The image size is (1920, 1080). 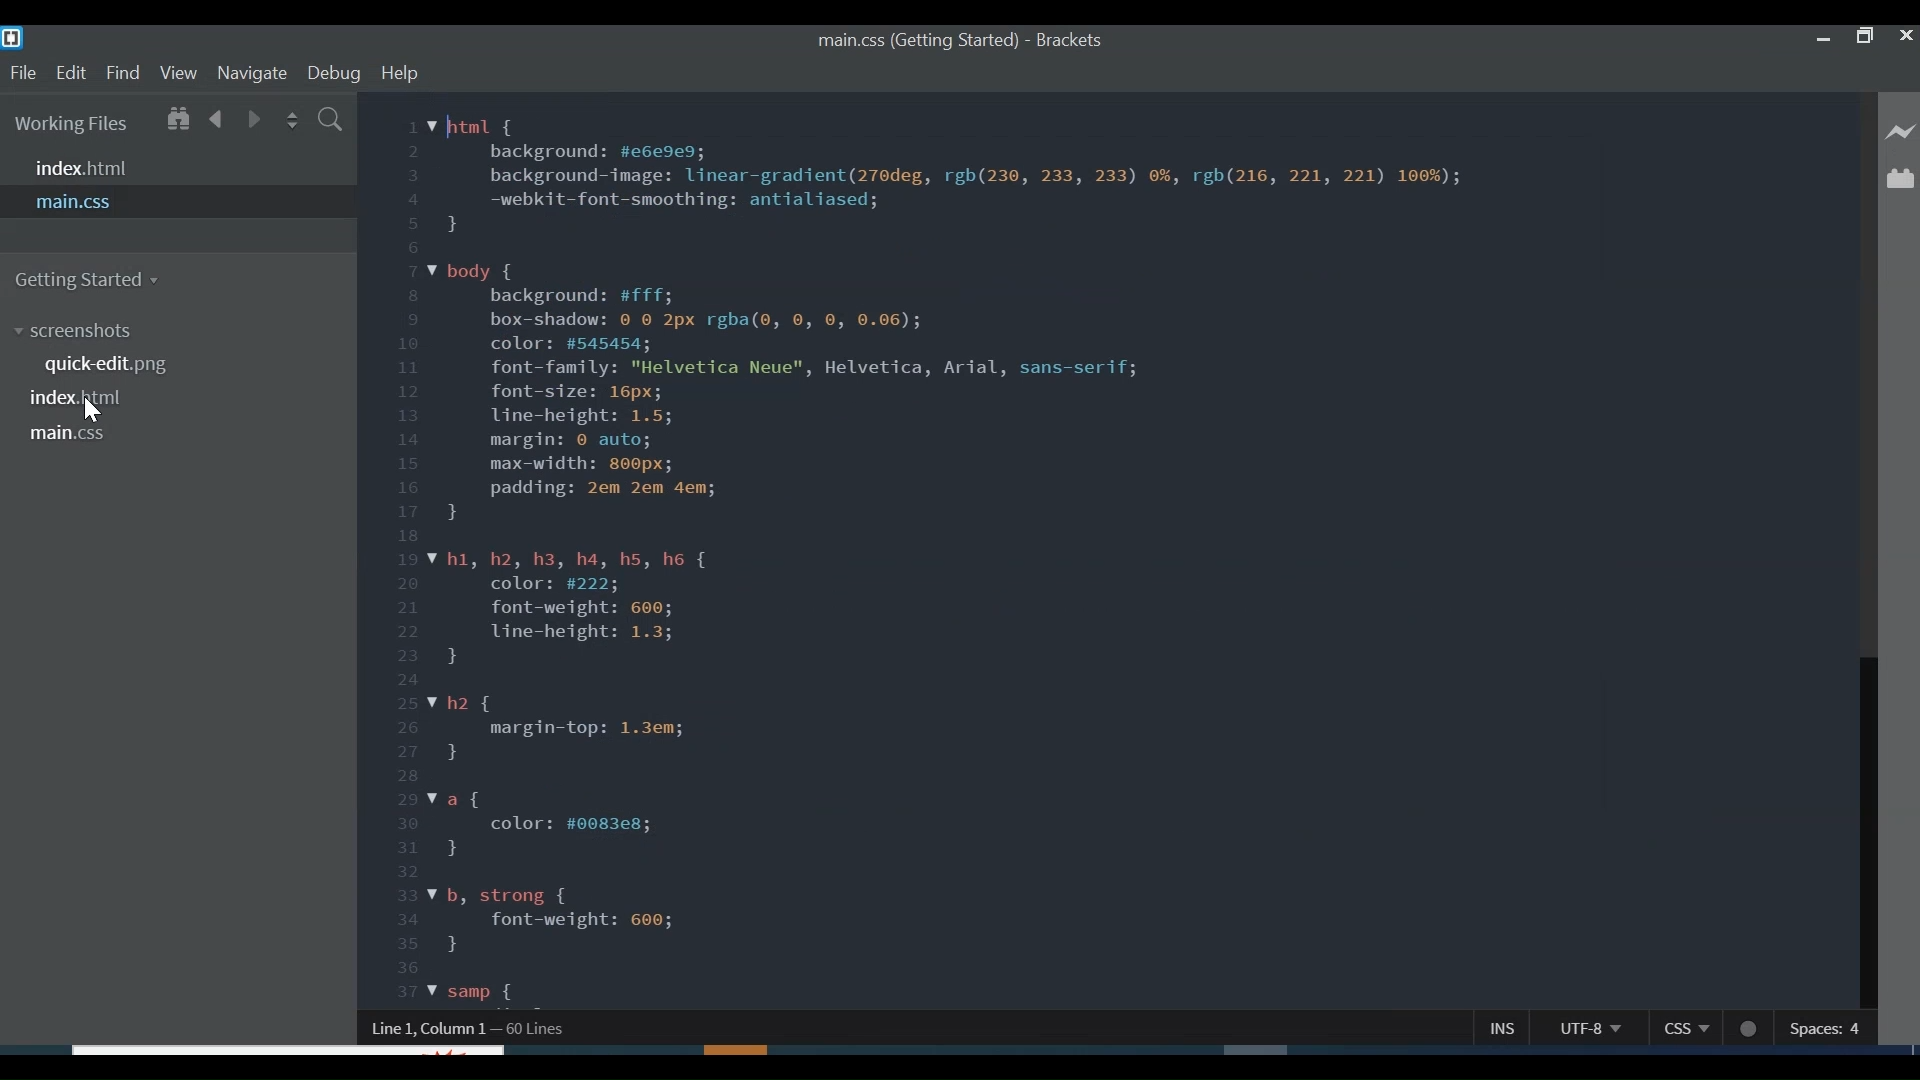 I want to click on File Encoding, so click(x=1579, y=1029).